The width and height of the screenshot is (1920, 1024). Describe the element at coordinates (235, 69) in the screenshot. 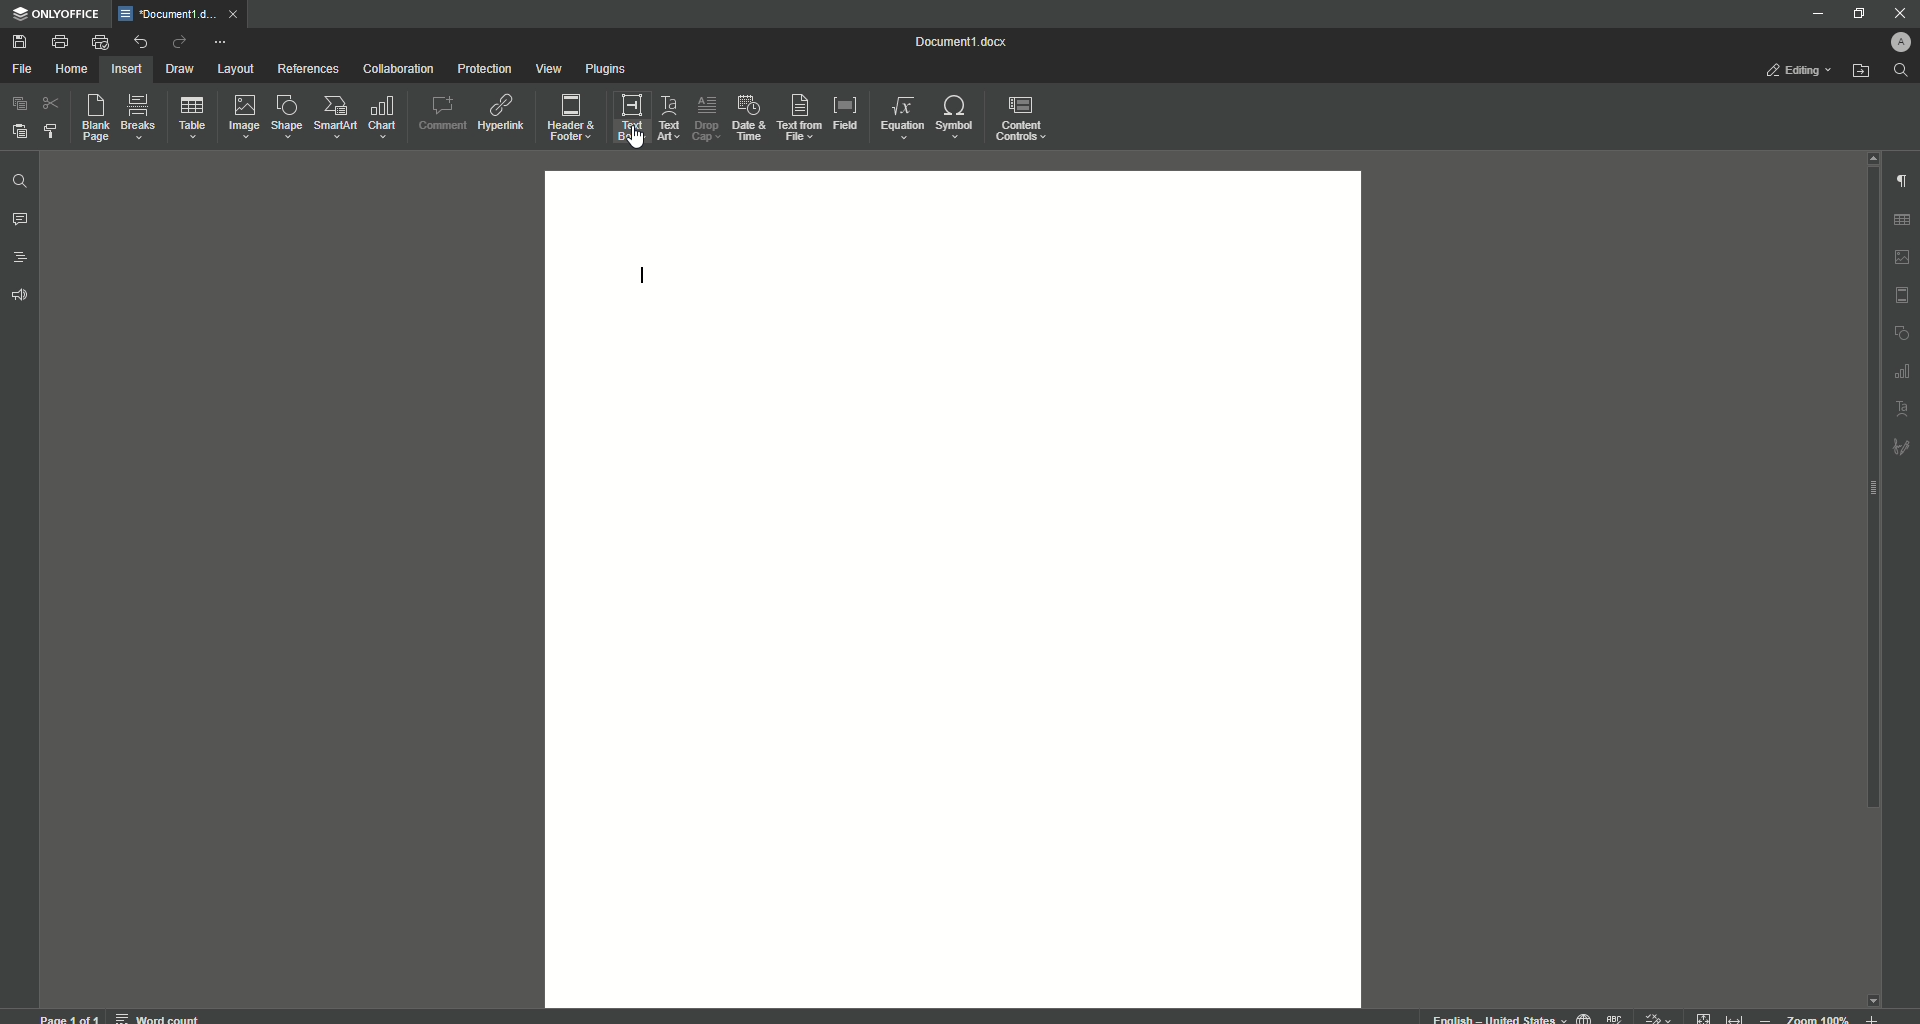

I see `Layout` at that location.